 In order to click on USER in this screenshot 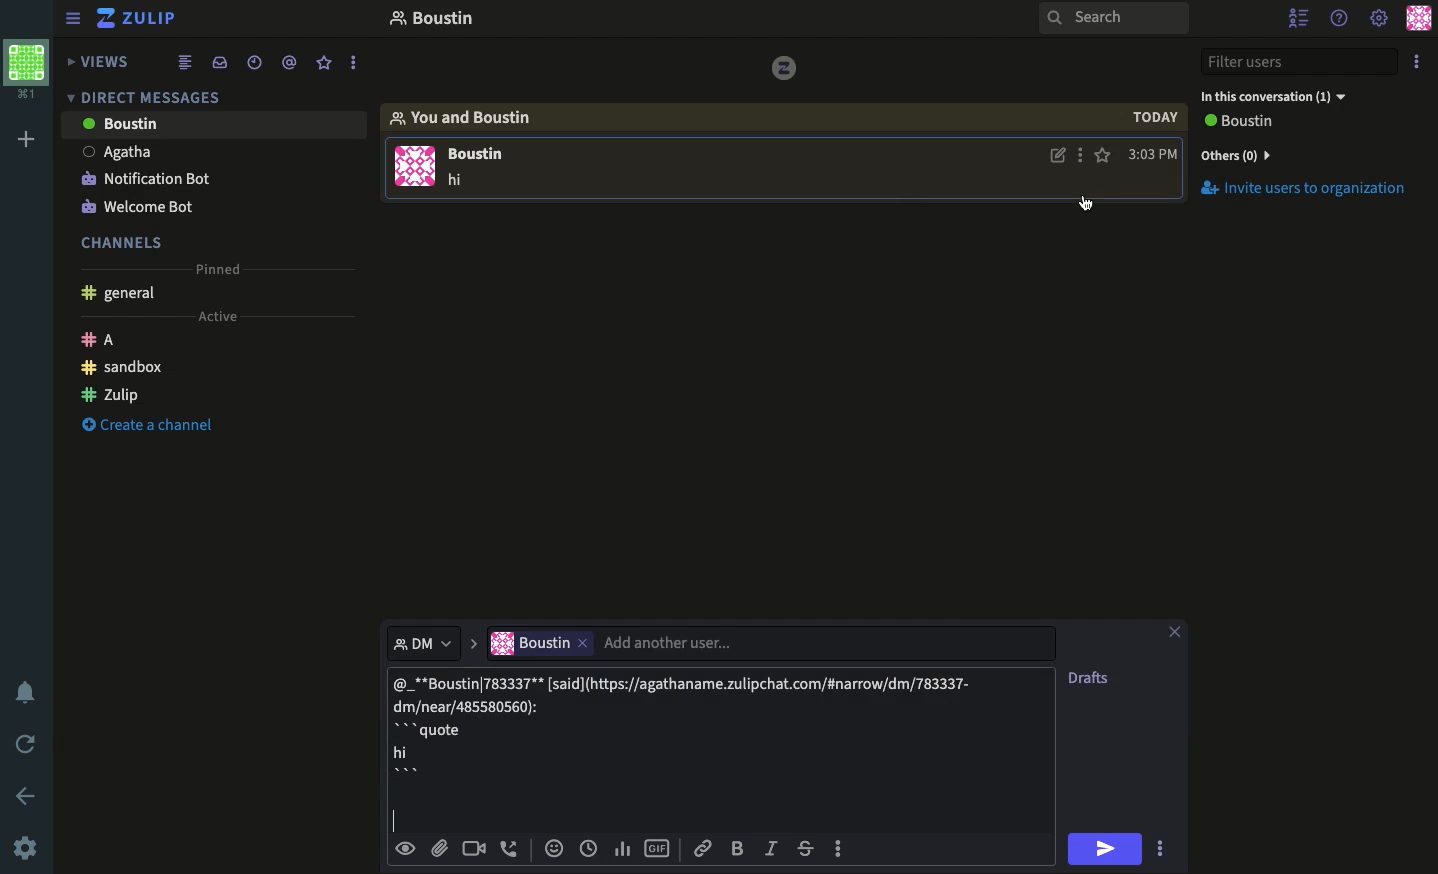, I will do `click(484, 156)`.